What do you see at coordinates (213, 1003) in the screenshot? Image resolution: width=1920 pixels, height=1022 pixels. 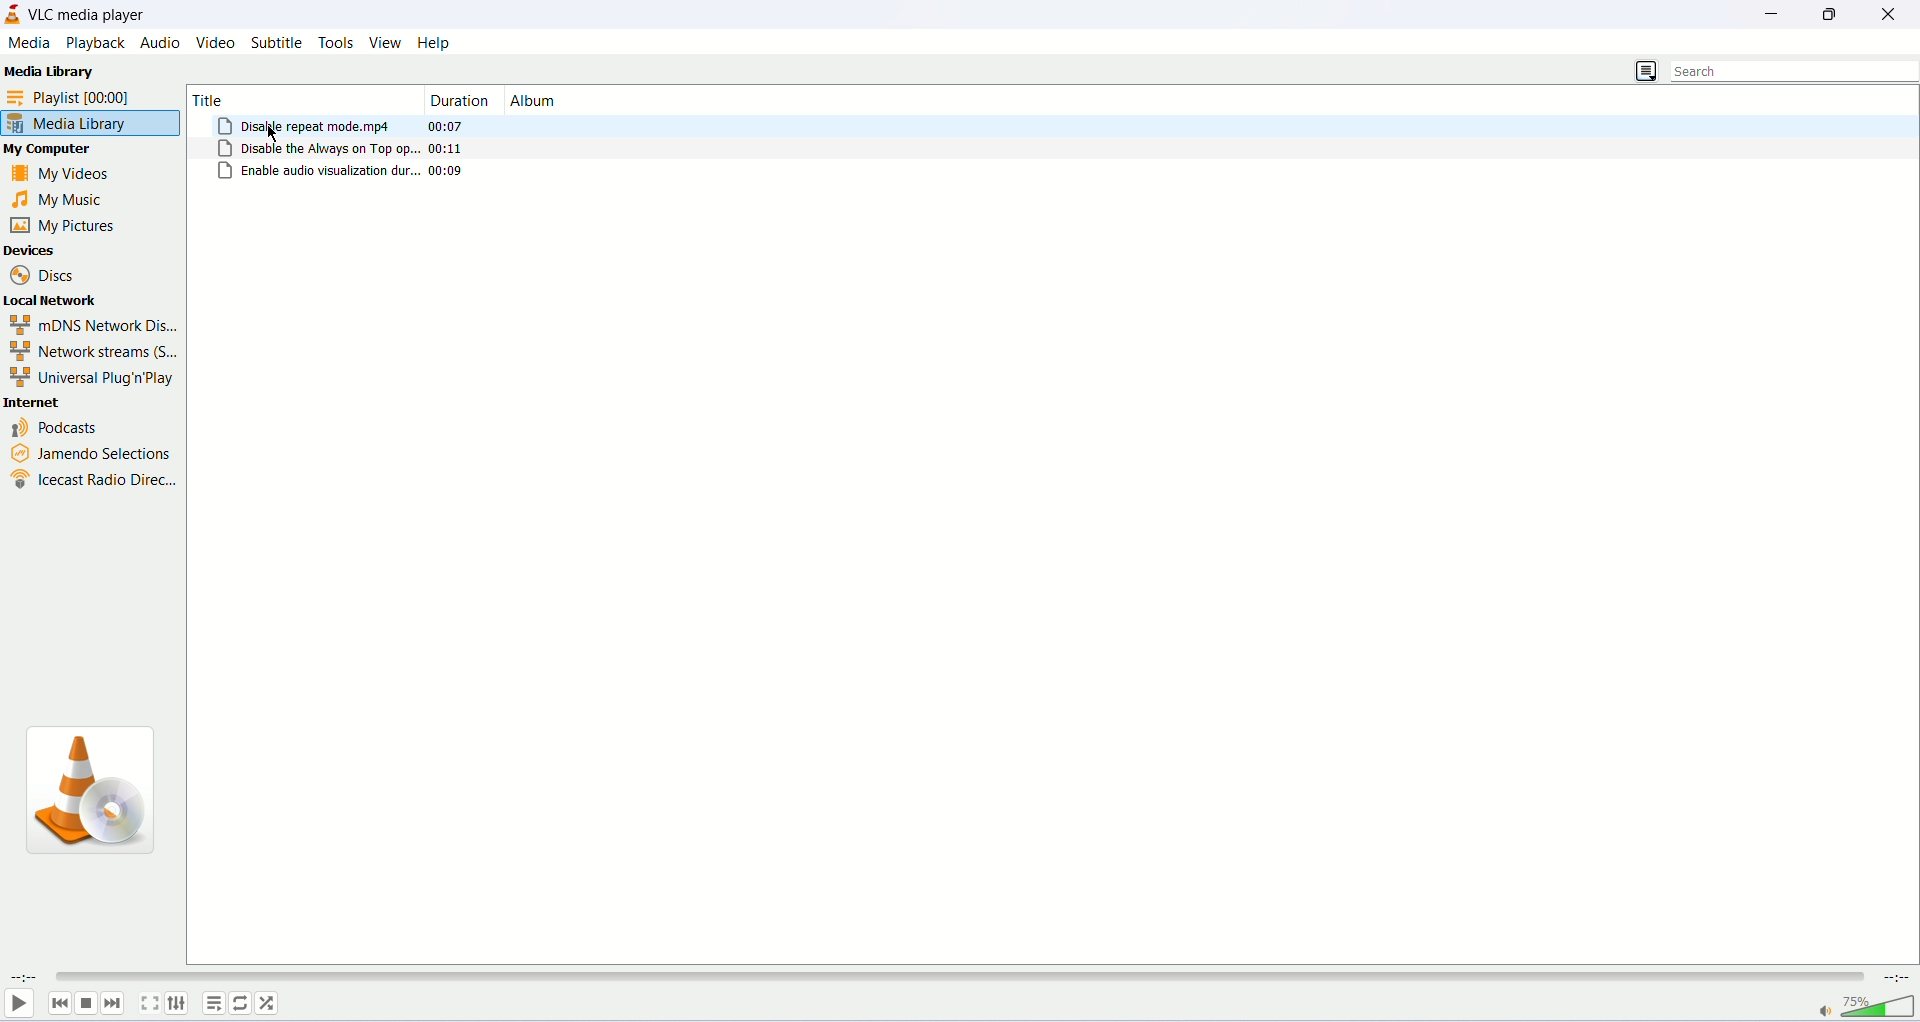 I see `playlist` at bounding box center [213, 1003].